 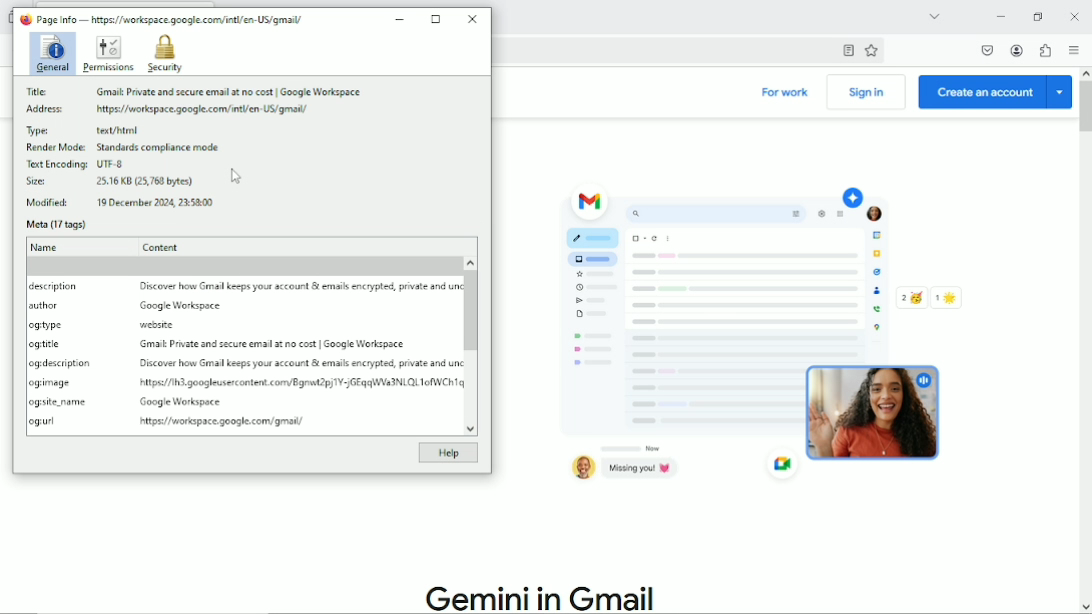 I want to click on Security, so click(x=164, y=54).